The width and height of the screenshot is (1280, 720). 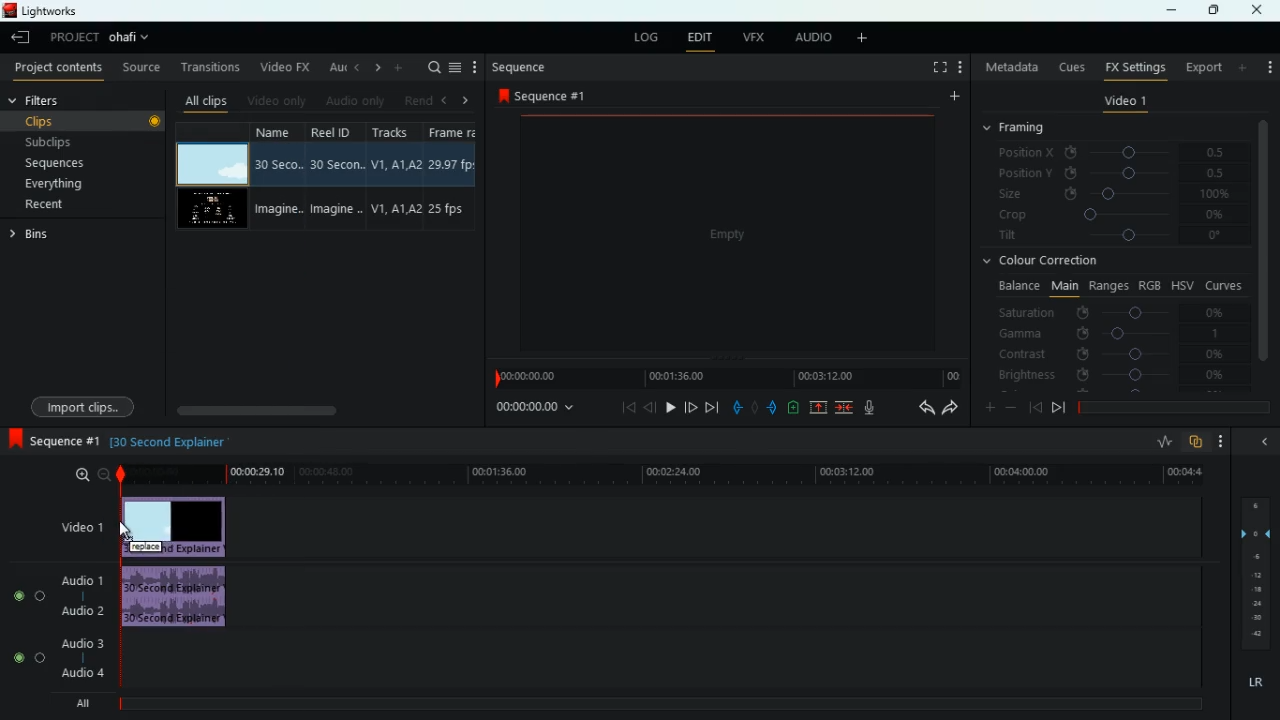 What do you see at coordinates (412, 98) in the screenshot?
I see `rend` at bounding box center [412, 98].